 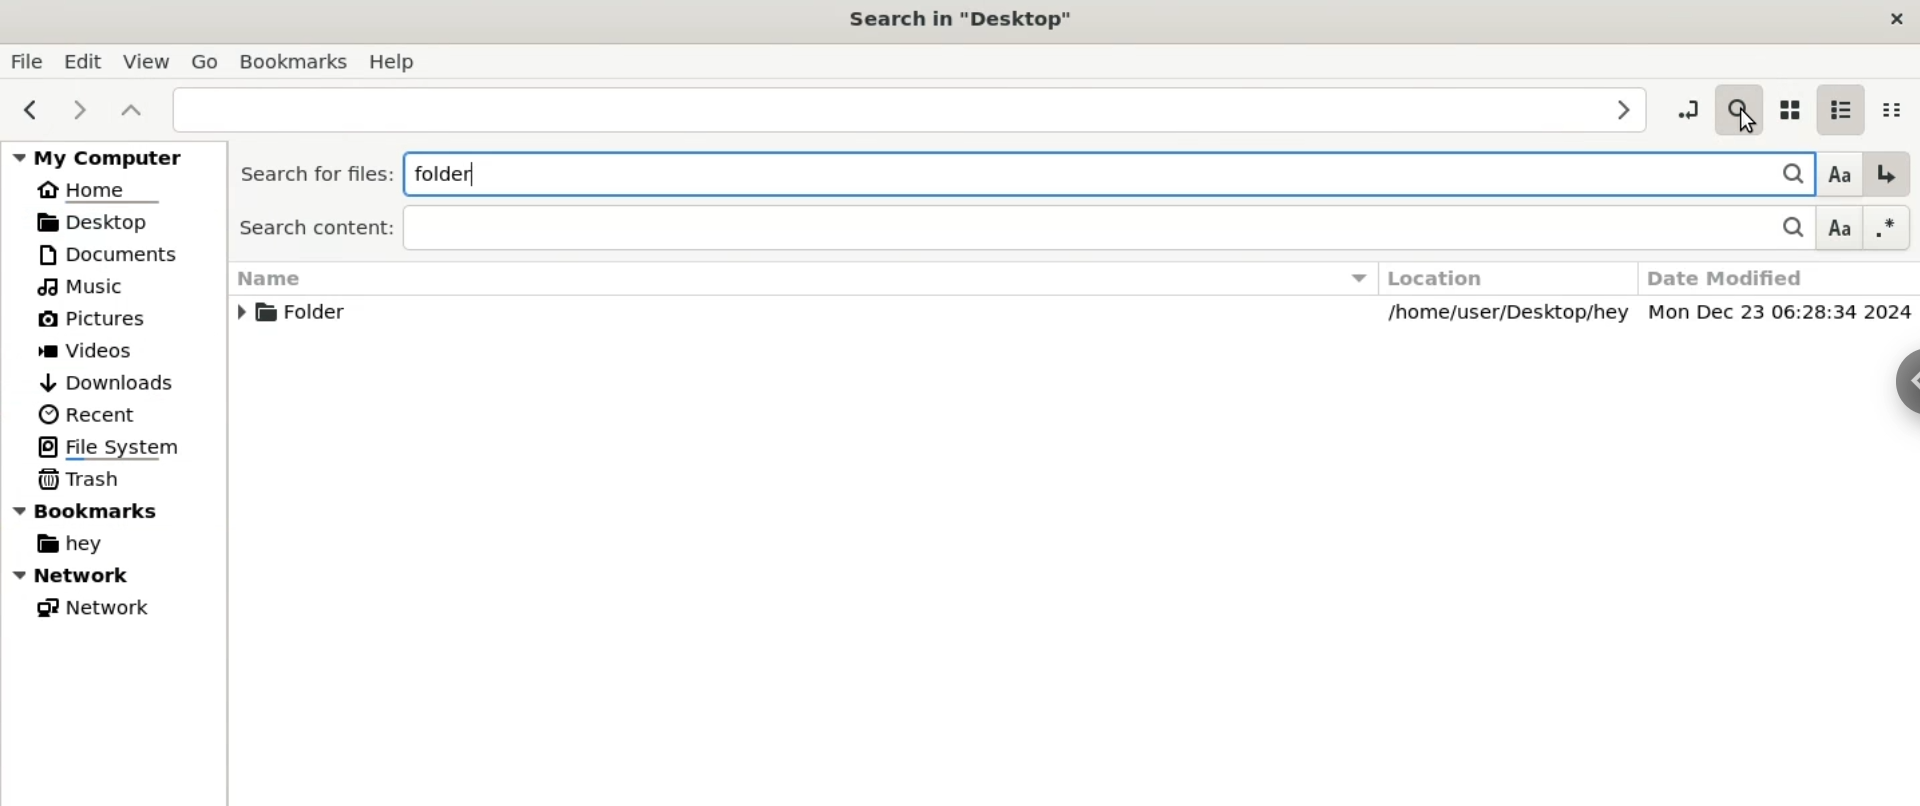 I want to click on Enter, so click(x=1887, y=174).